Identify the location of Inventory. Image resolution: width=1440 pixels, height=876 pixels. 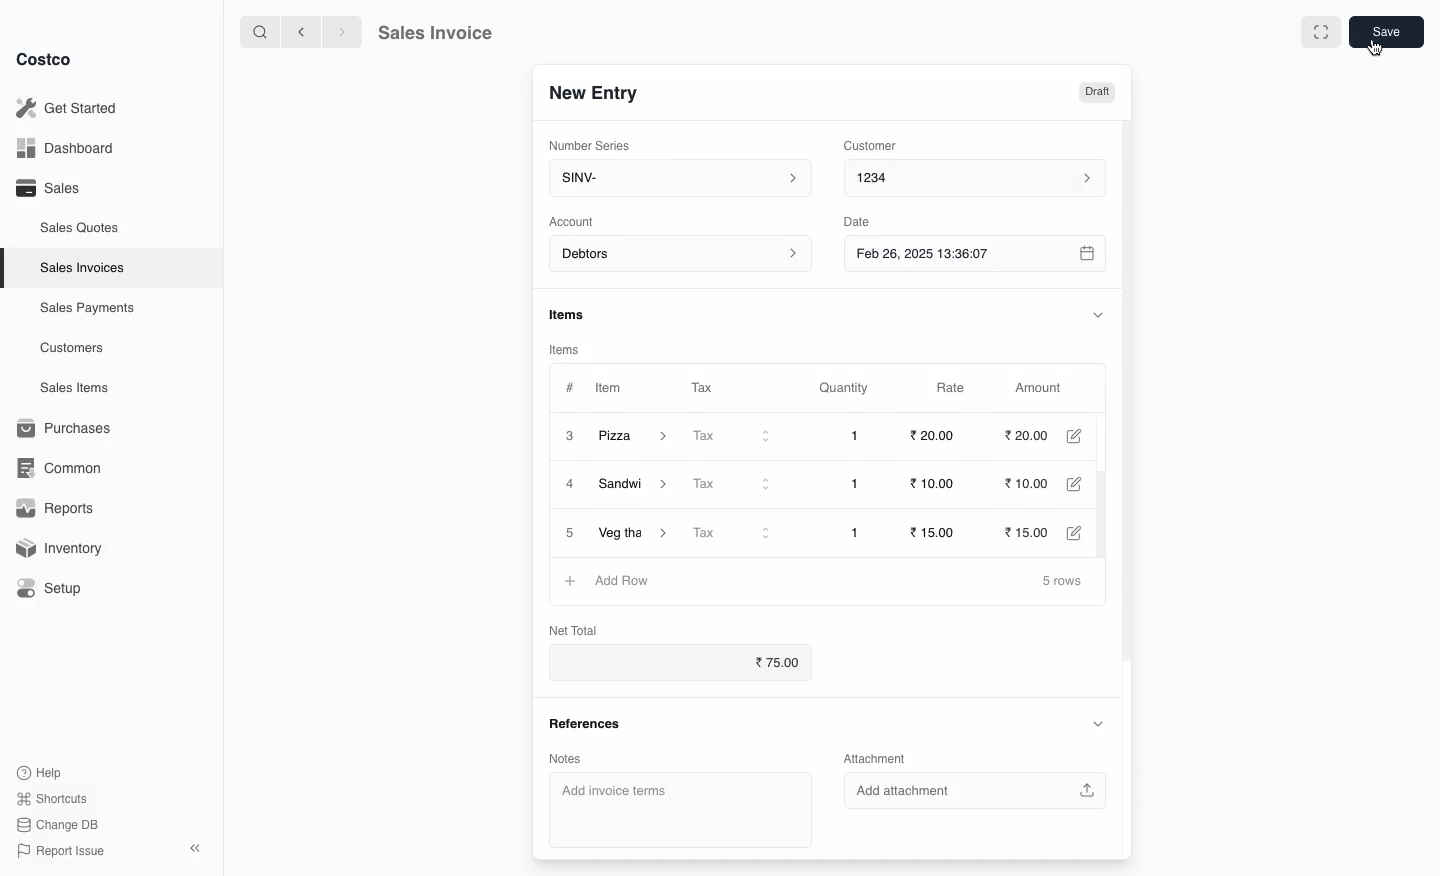
(63, 546).